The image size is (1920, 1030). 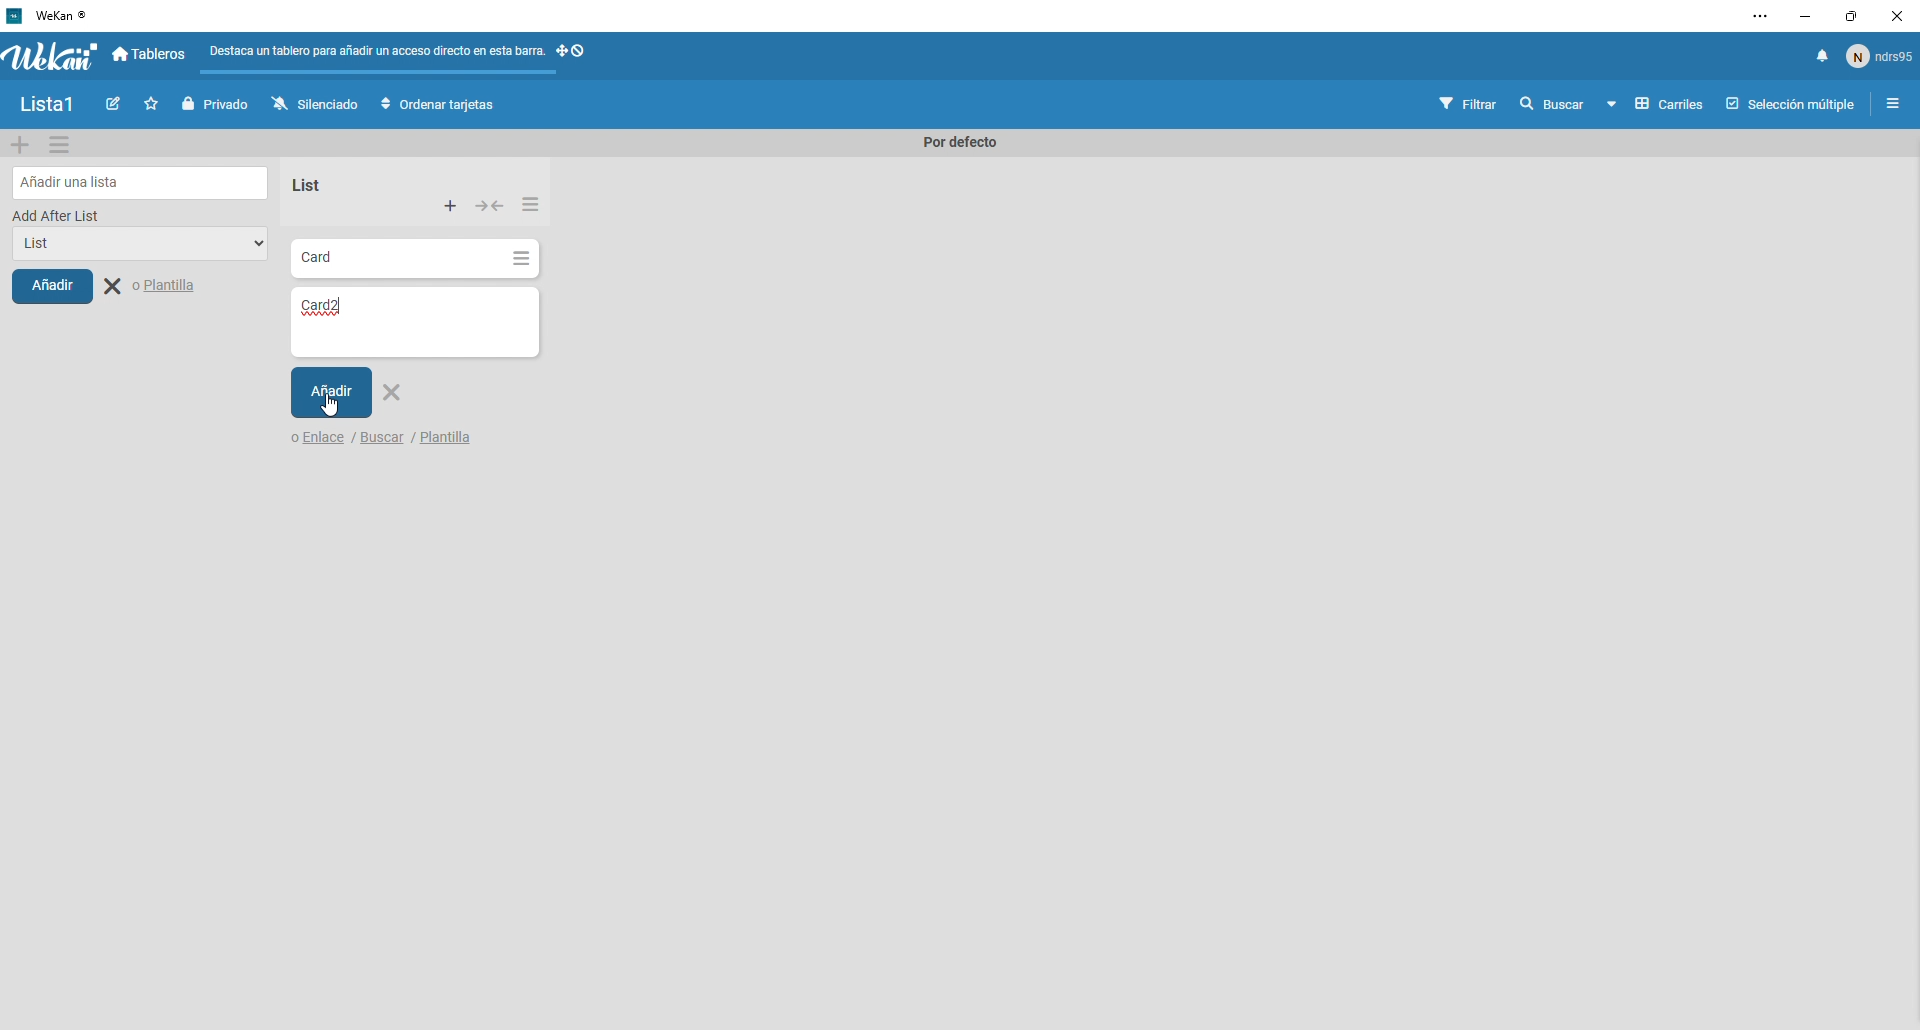 What do you see at coordinates (61, 144) in the screenshot?
I see `Menu` at bounding box center [61, 144].